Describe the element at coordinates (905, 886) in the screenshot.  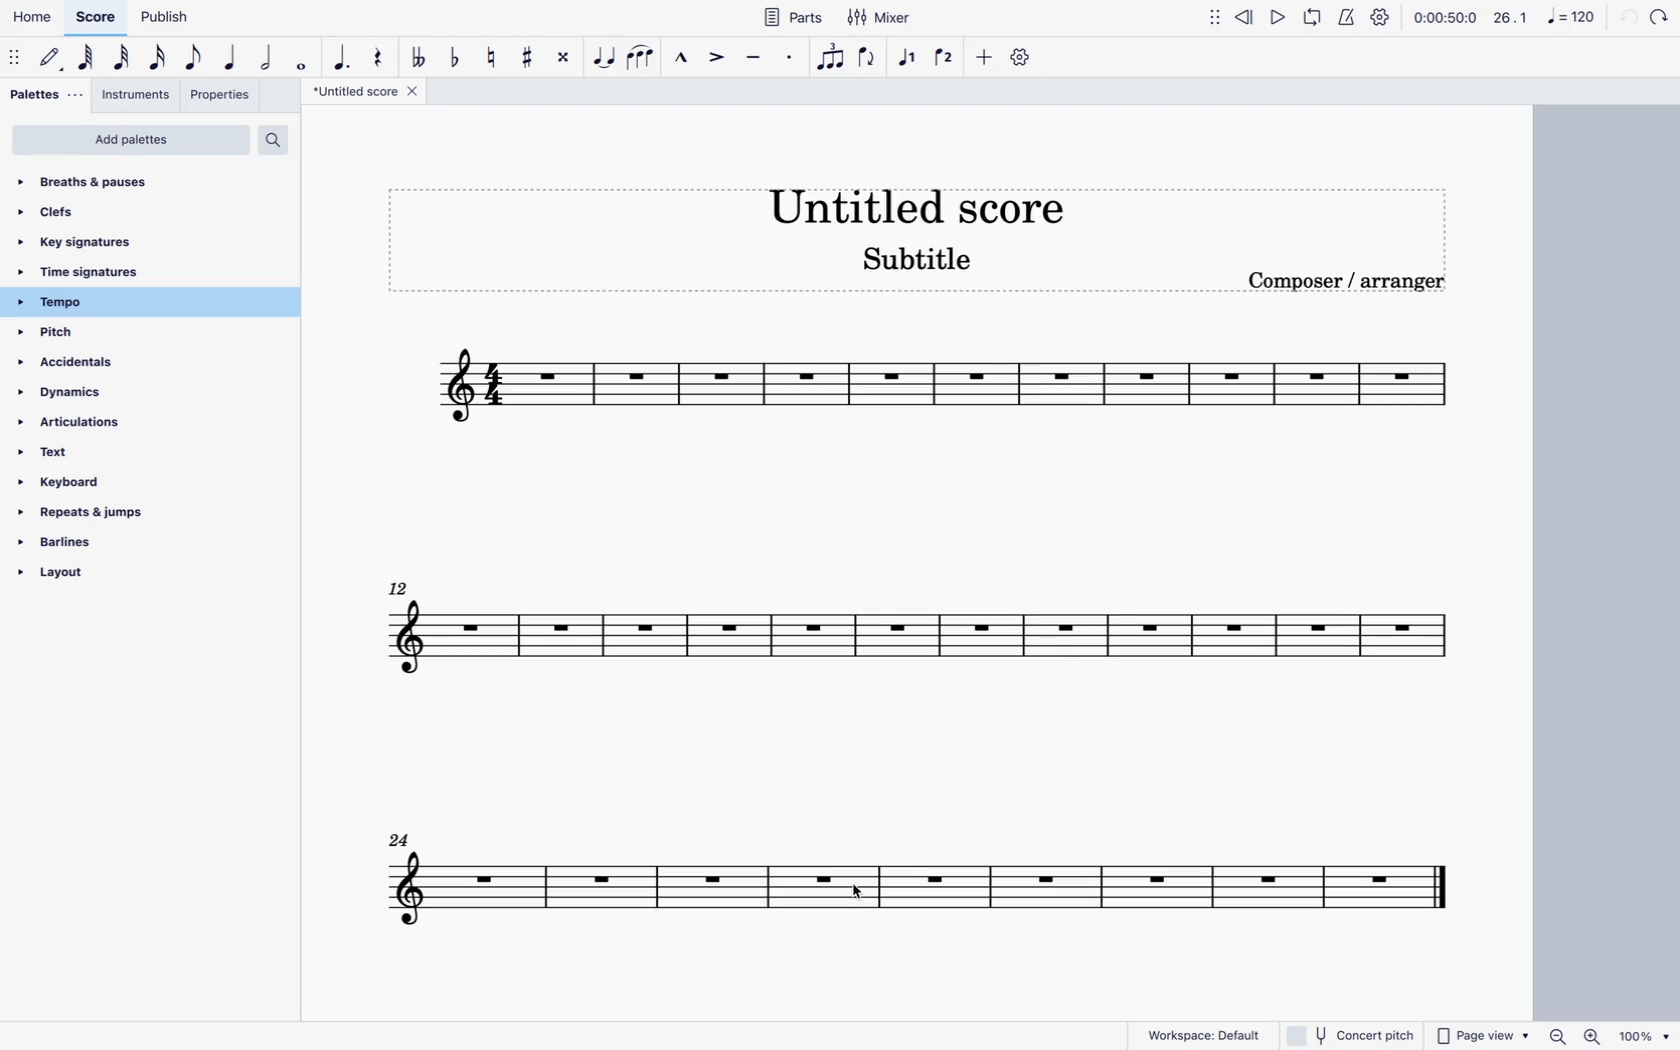
I see `score` at that location.